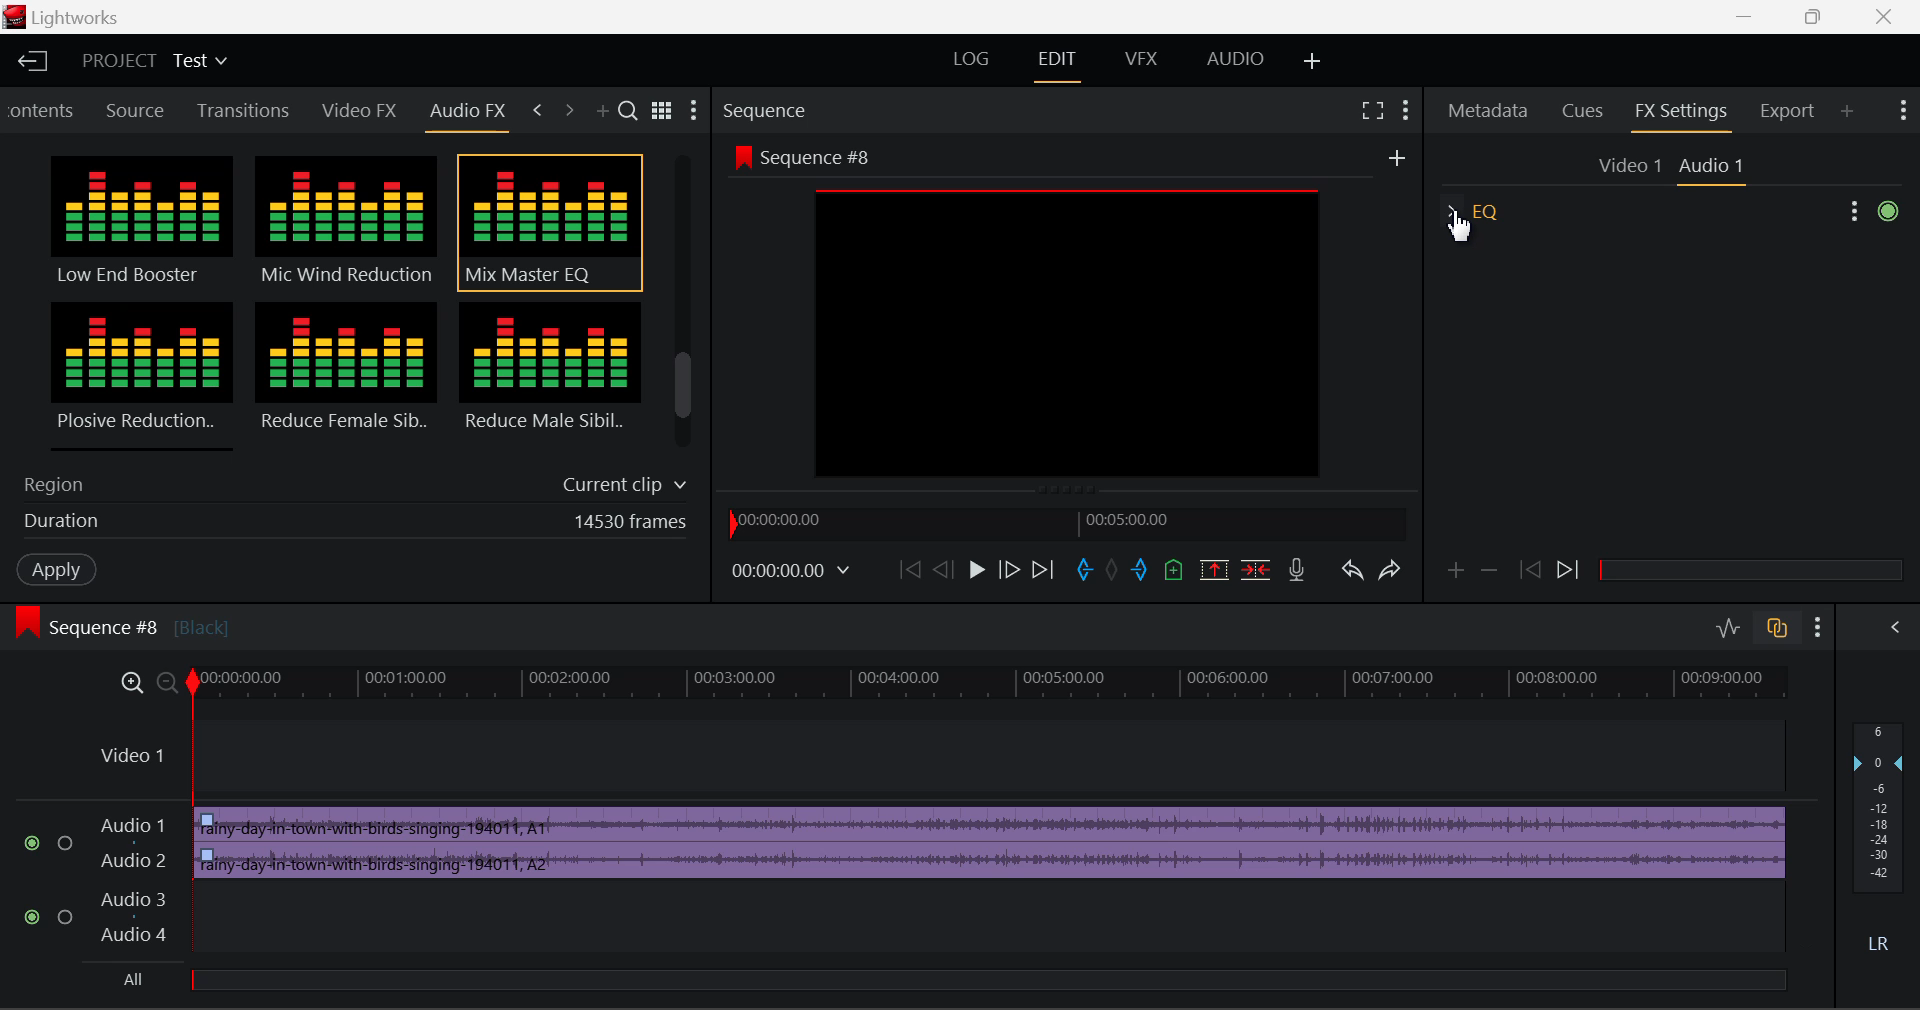 This screenshot has height=1010, width=1920. I want to click on Reduce Female Sibilance, so click(347, 376).